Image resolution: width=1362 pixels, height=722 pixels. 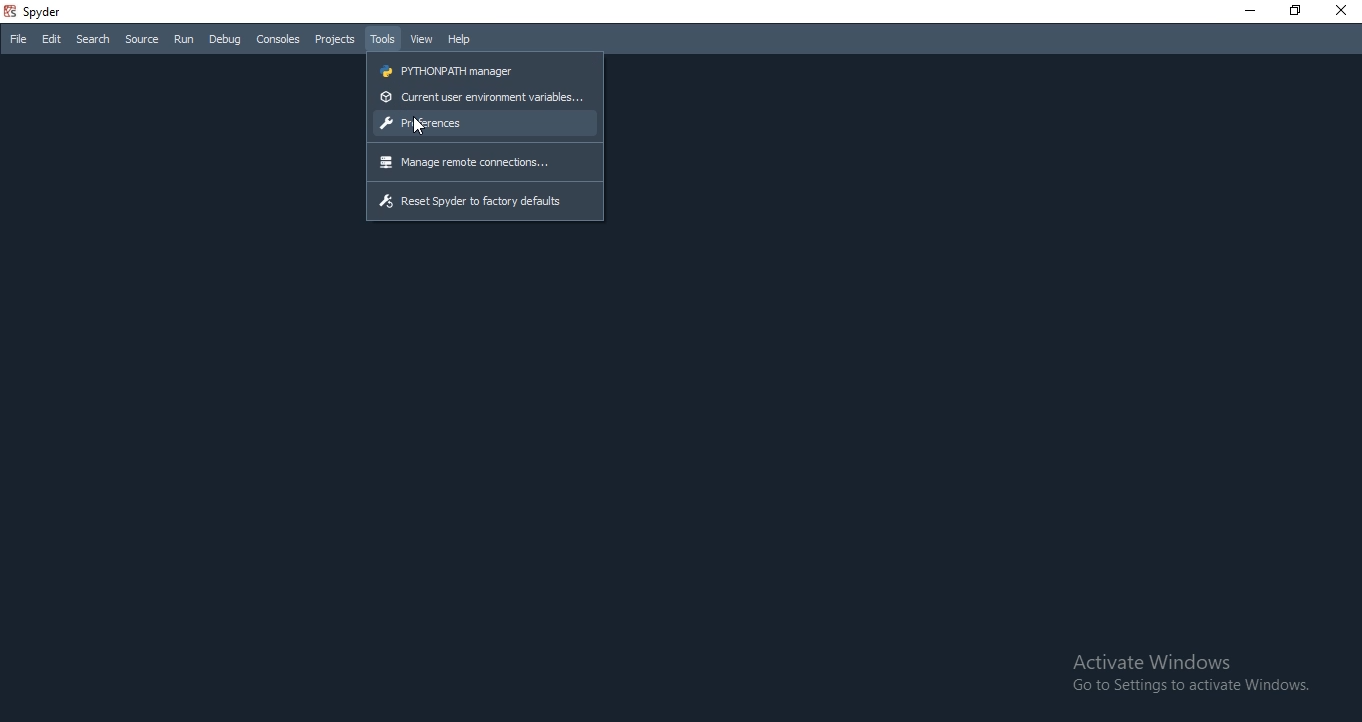 I want to click on close, so click(x=1342, y=12).